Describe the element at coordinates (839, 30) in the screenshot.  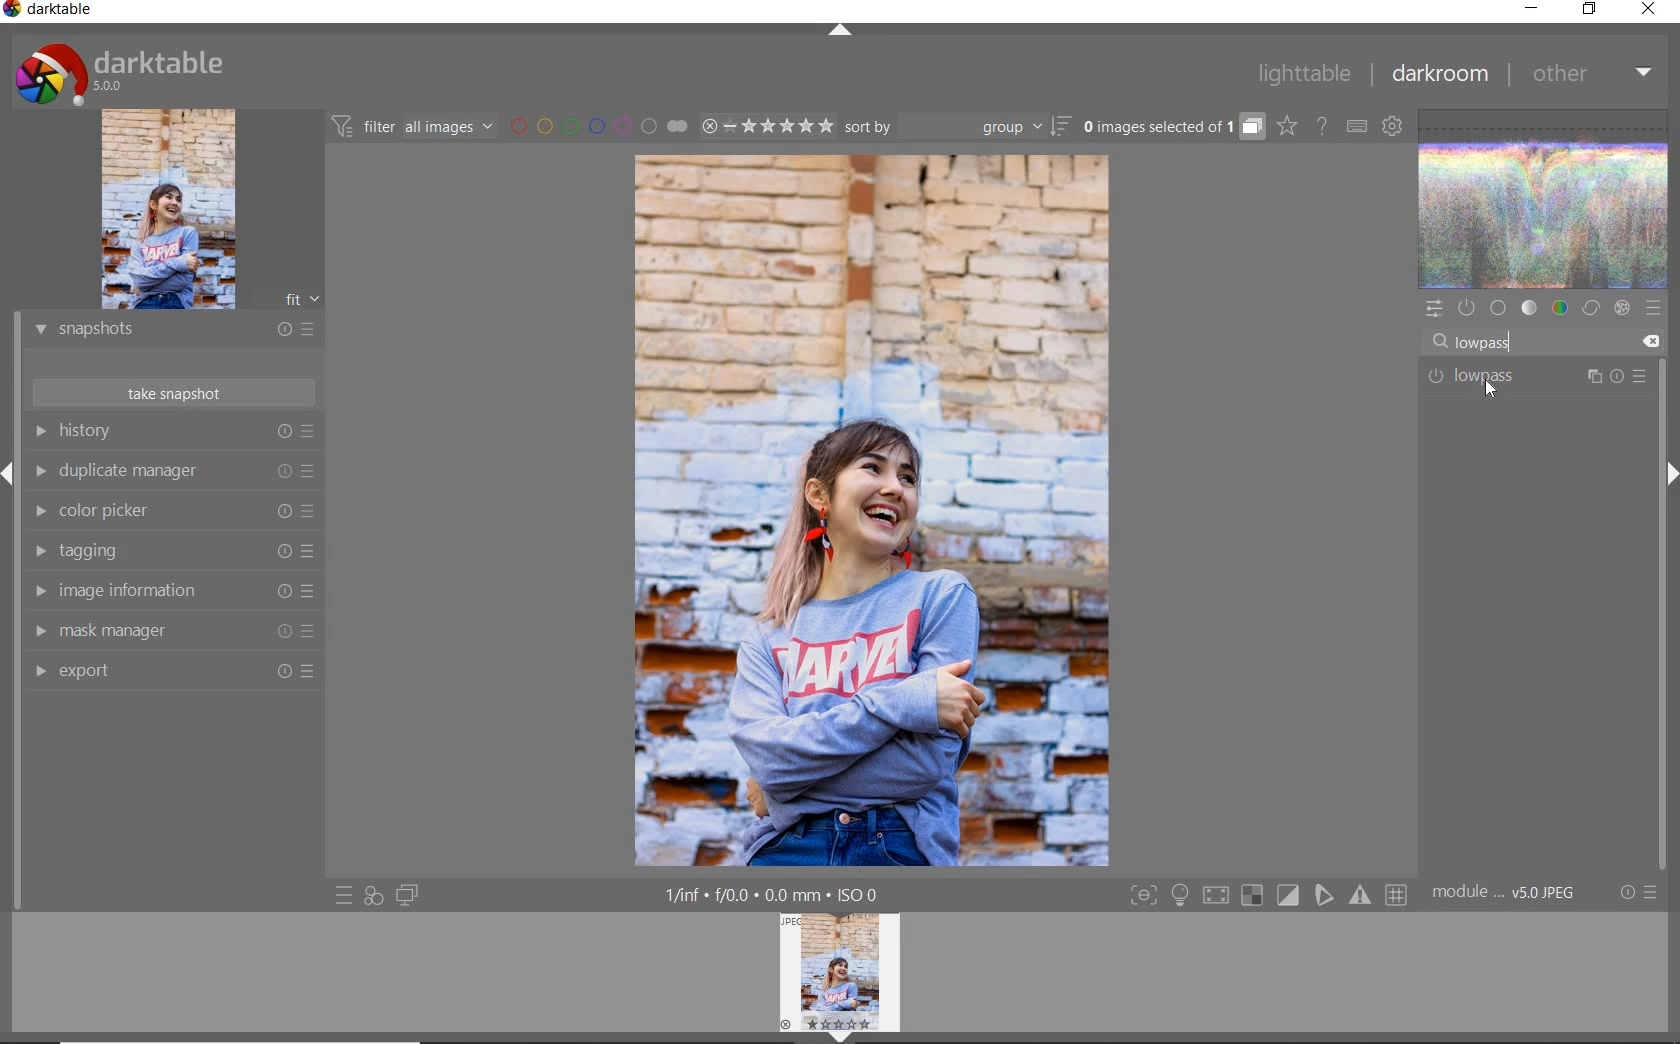
I see `expand/collapse` at that location.